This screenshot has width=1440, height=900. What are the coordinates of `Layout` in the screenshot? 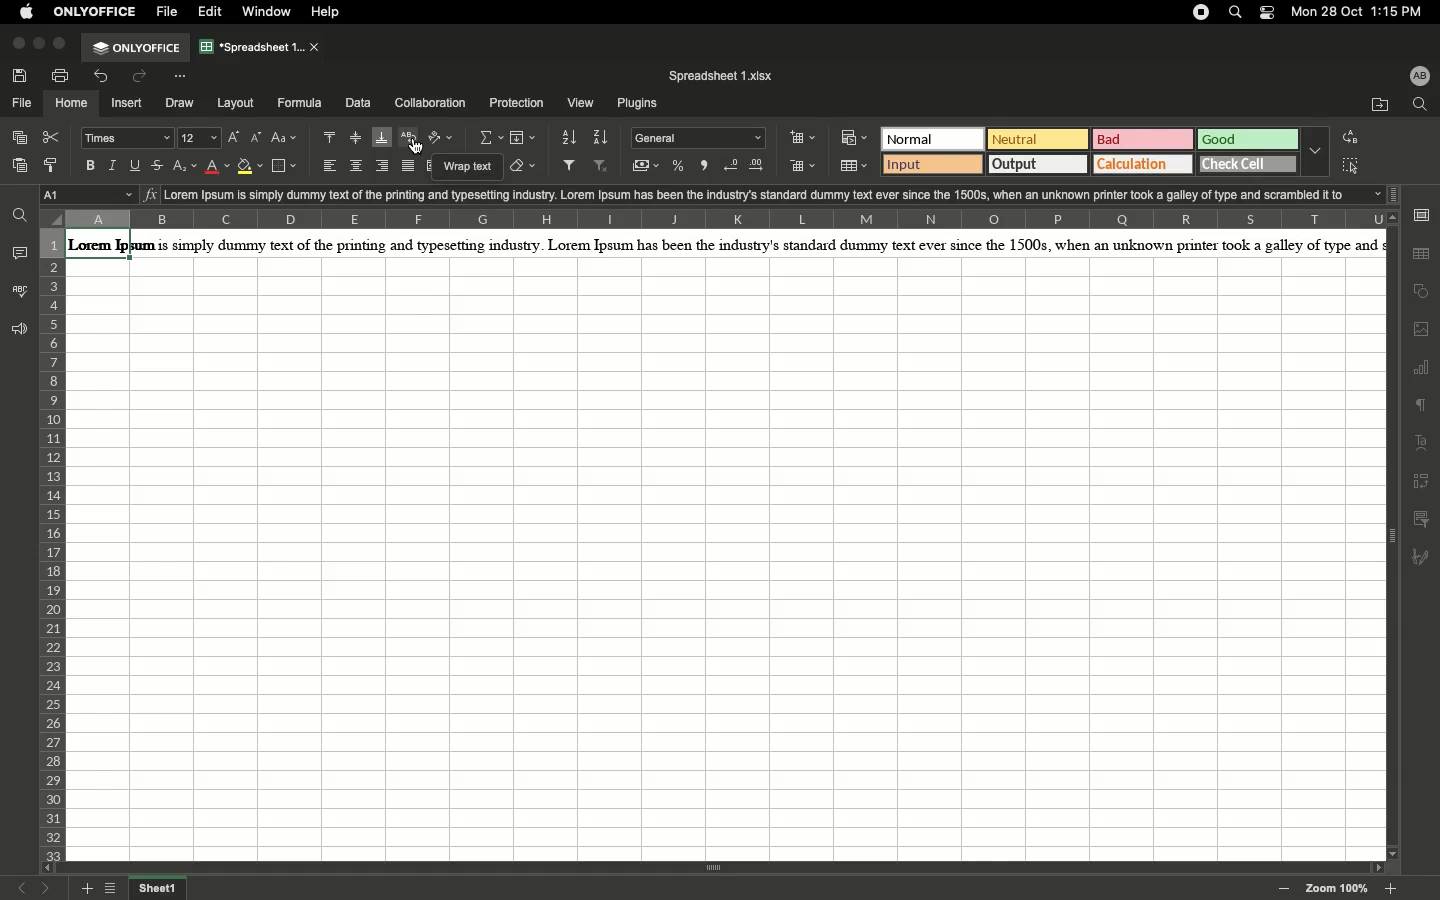 It's located at (237, 103).